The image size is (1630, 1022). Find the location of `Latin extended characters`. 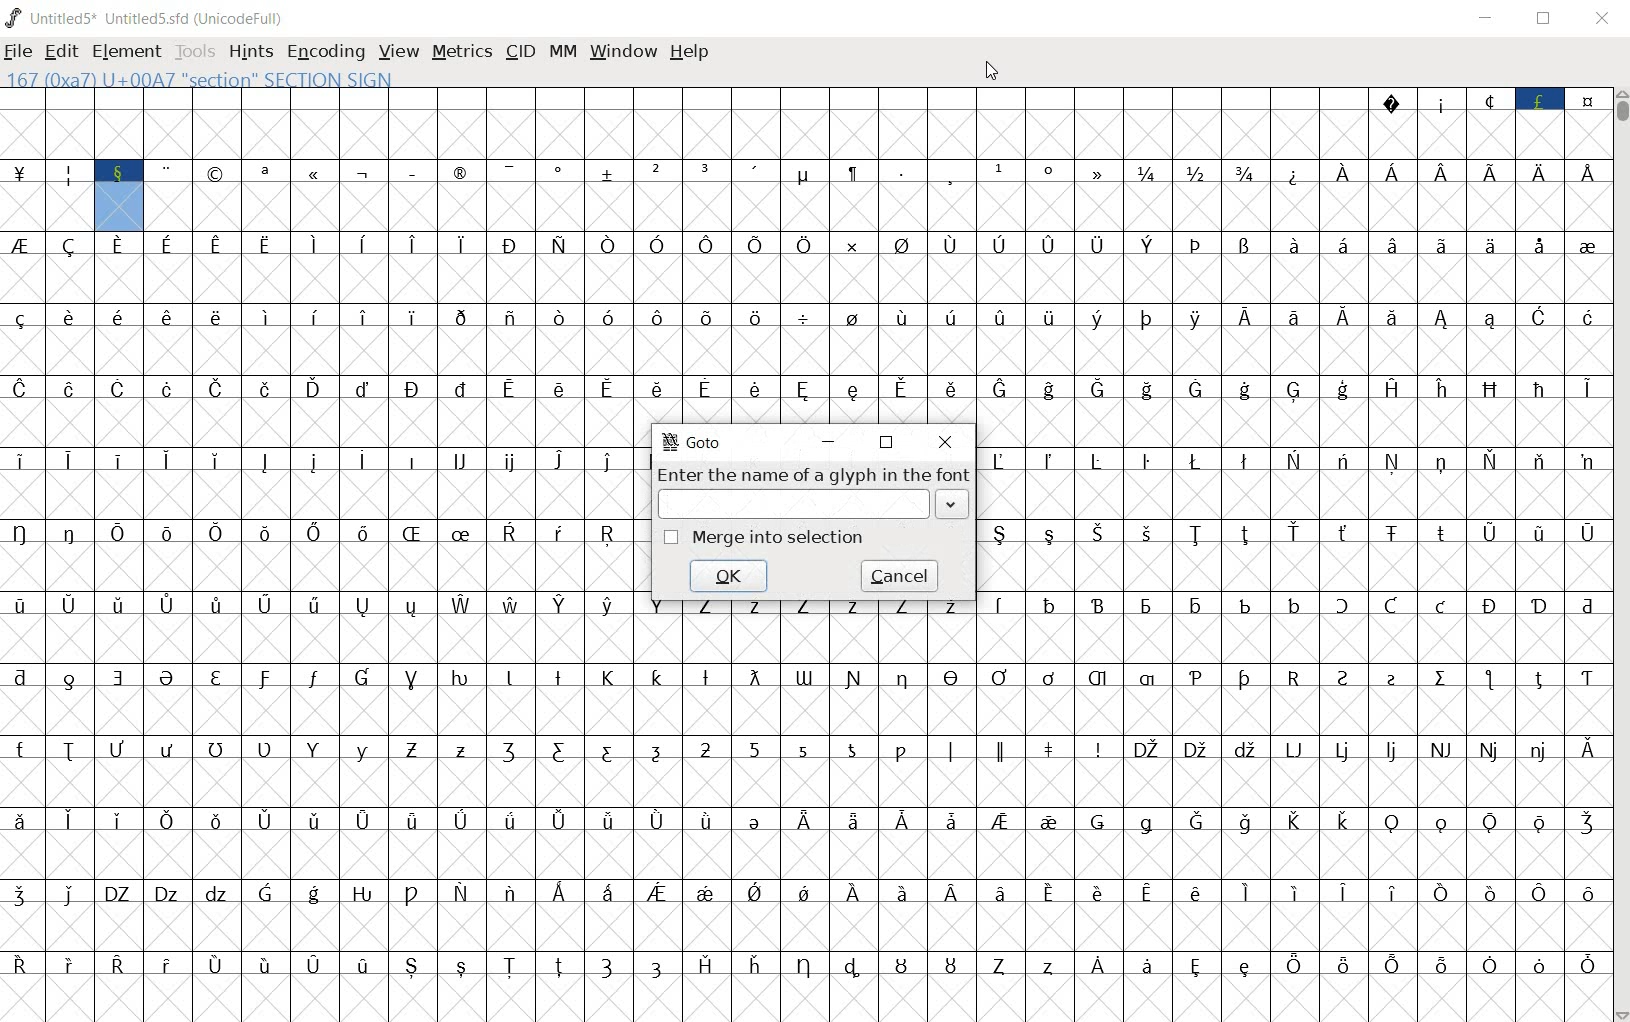

Latin extended characters is located at coordinates (221, 628).